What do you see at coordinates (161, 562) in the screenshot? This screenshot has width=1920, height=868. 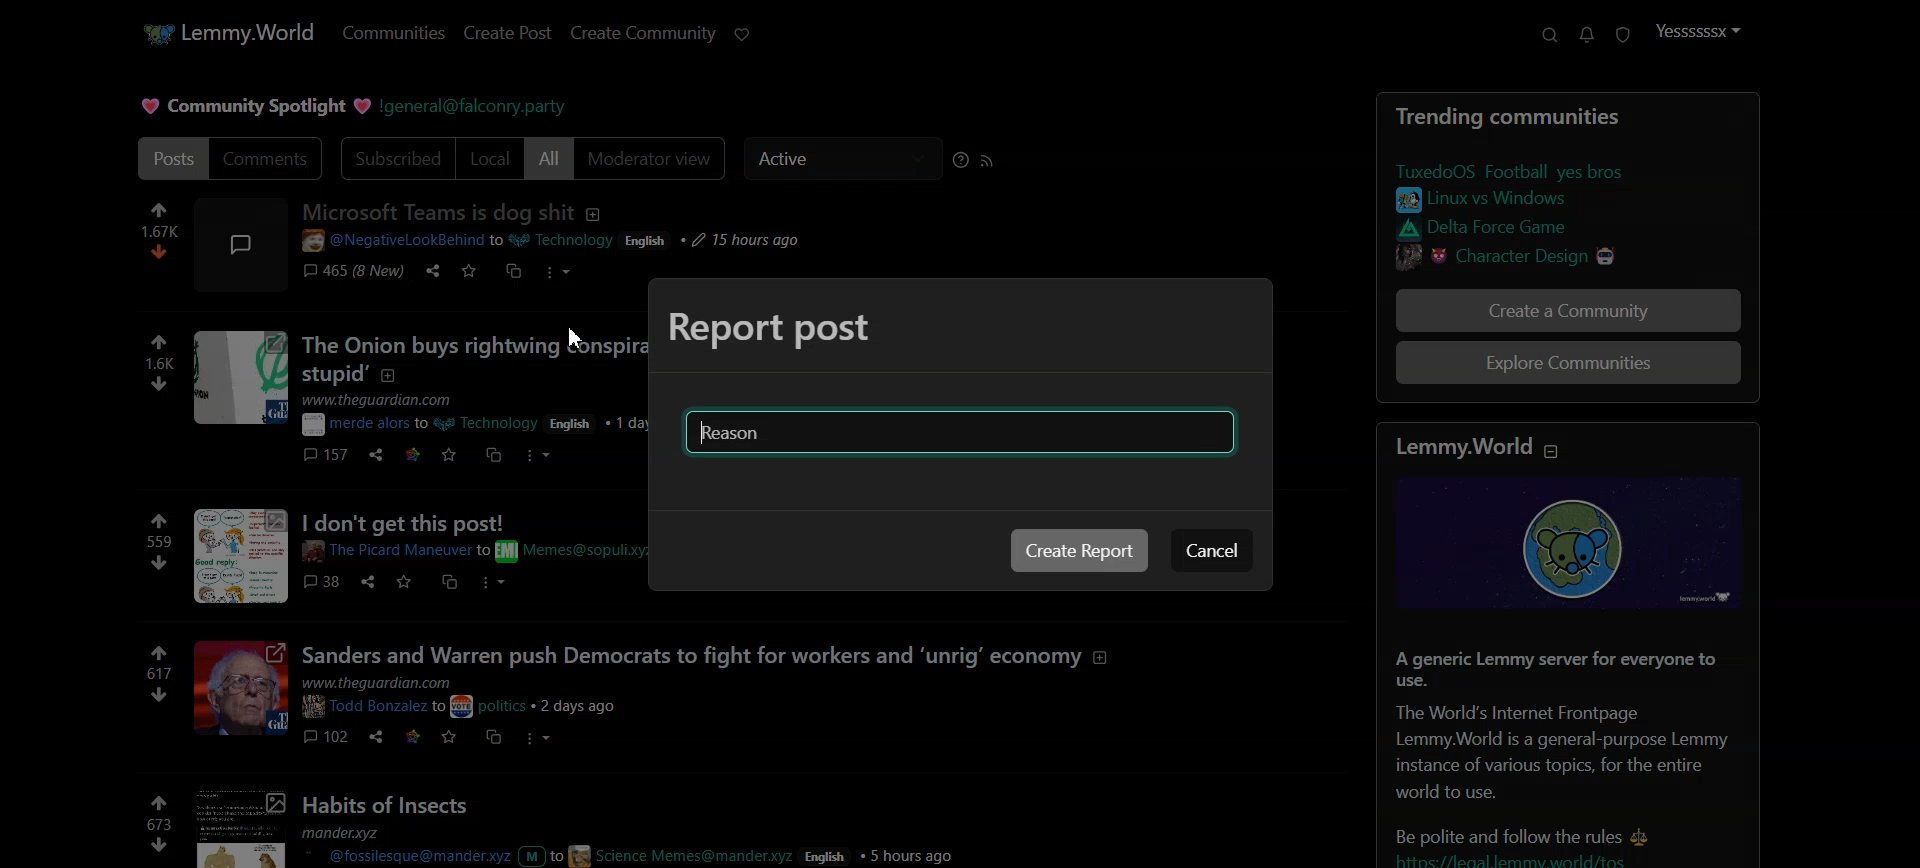 I see `dislike` at bounding box center [161, 562].